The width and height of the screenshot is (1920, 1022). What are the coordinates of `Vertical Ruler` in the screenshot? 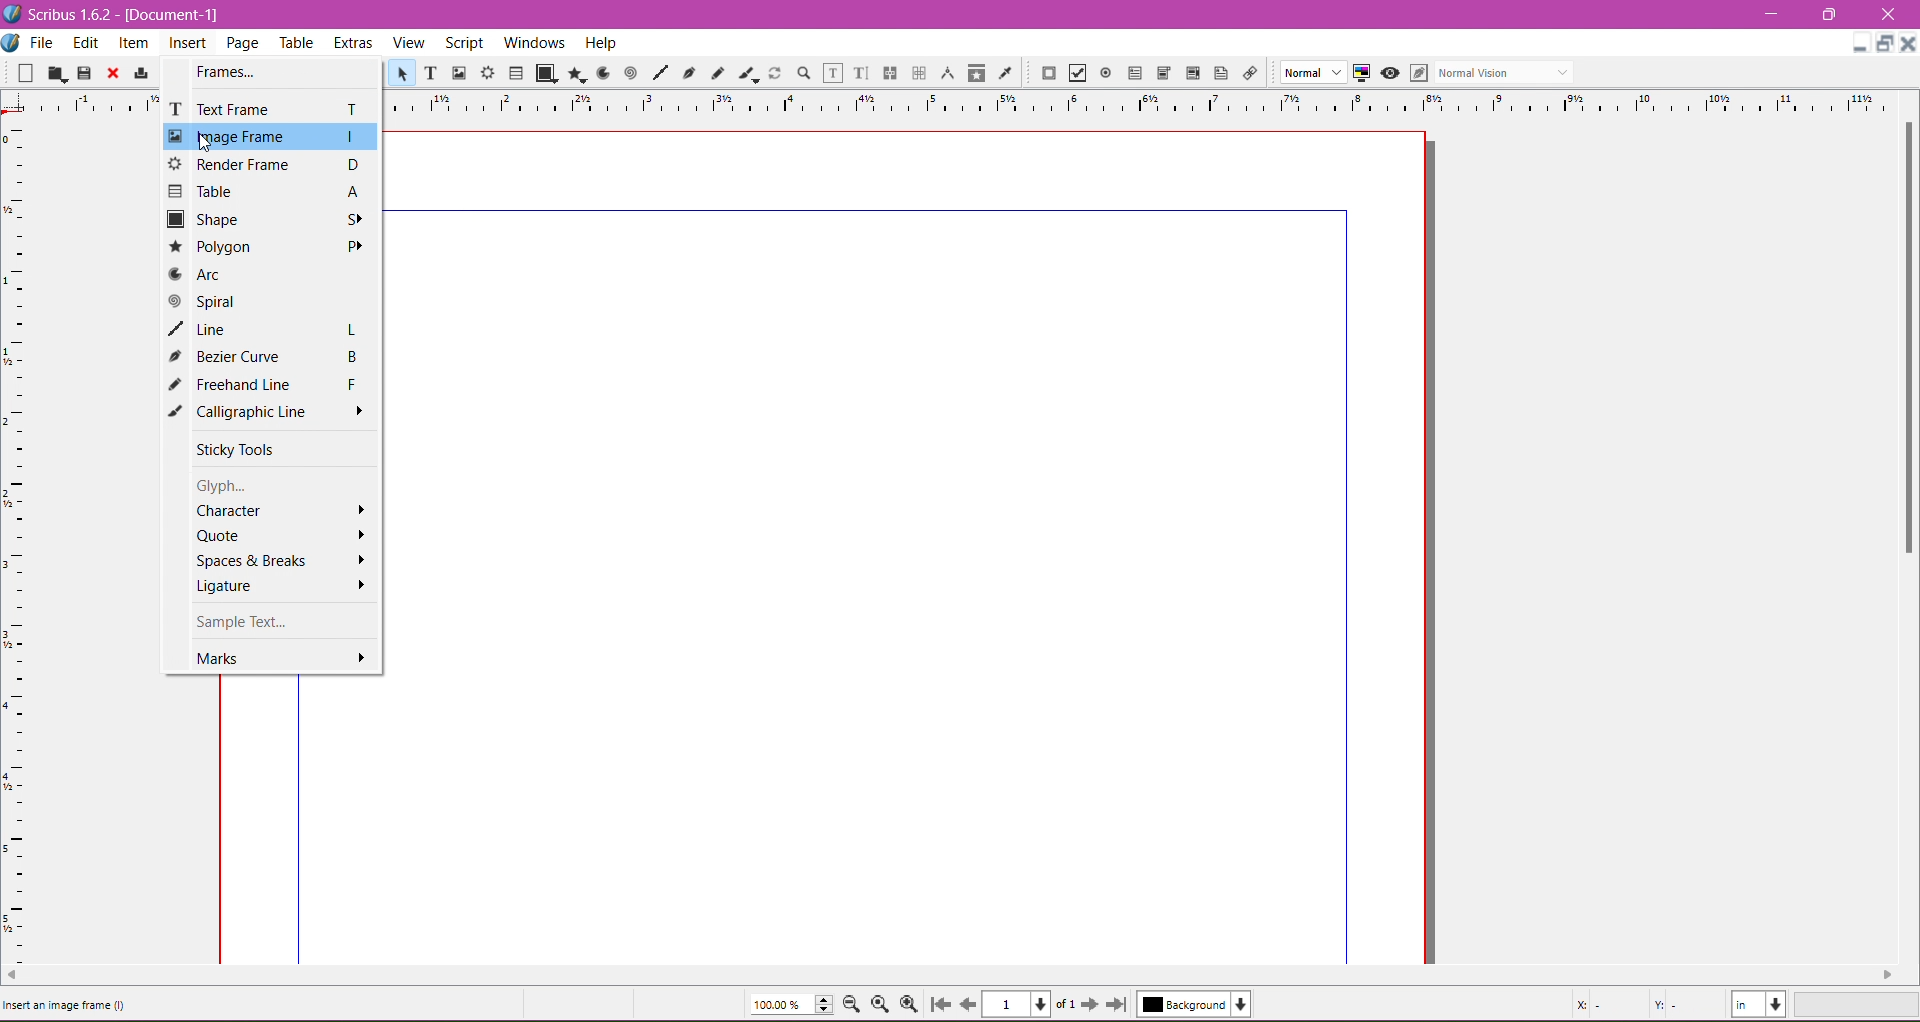 It's located at (16, 537).